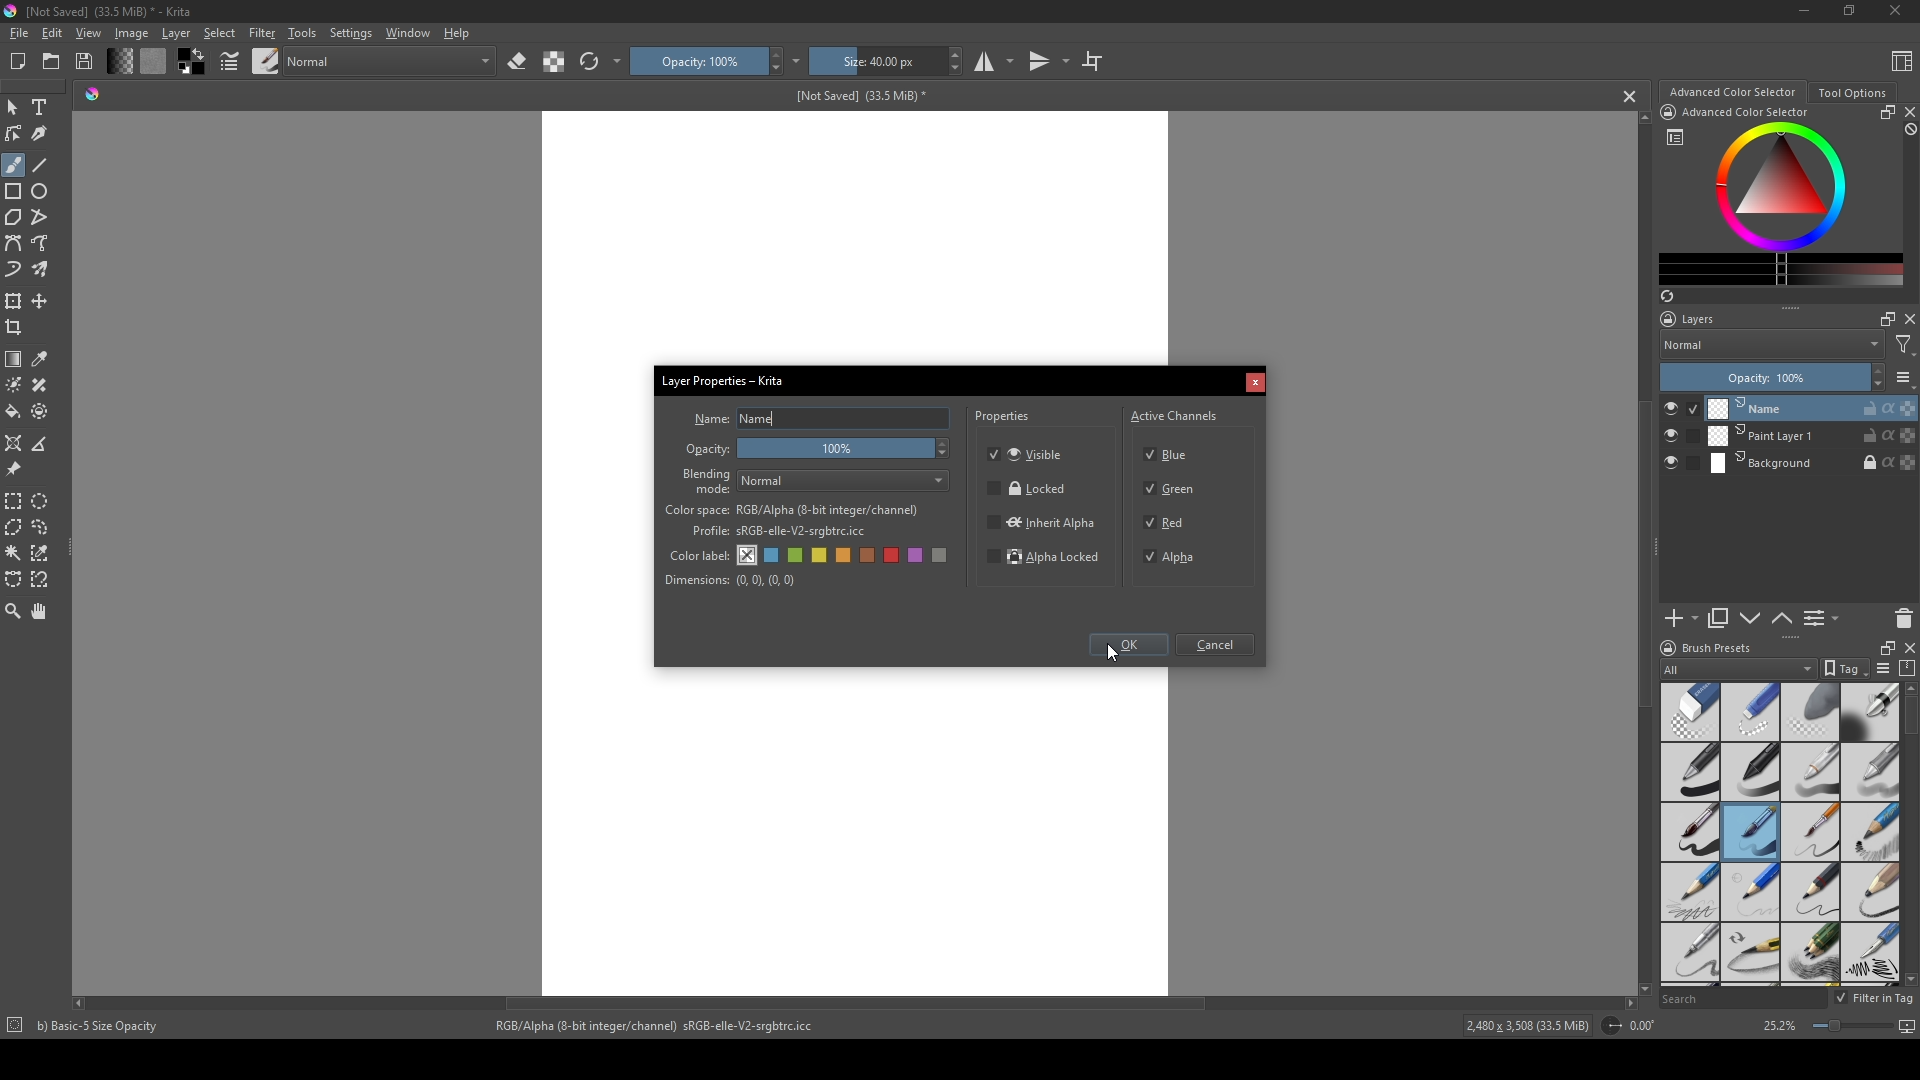 The height and width of the screenshot is (1080, 1920). Describe the element at coordinates (1908, 668) in the screenshot. I see `compress` at that location.